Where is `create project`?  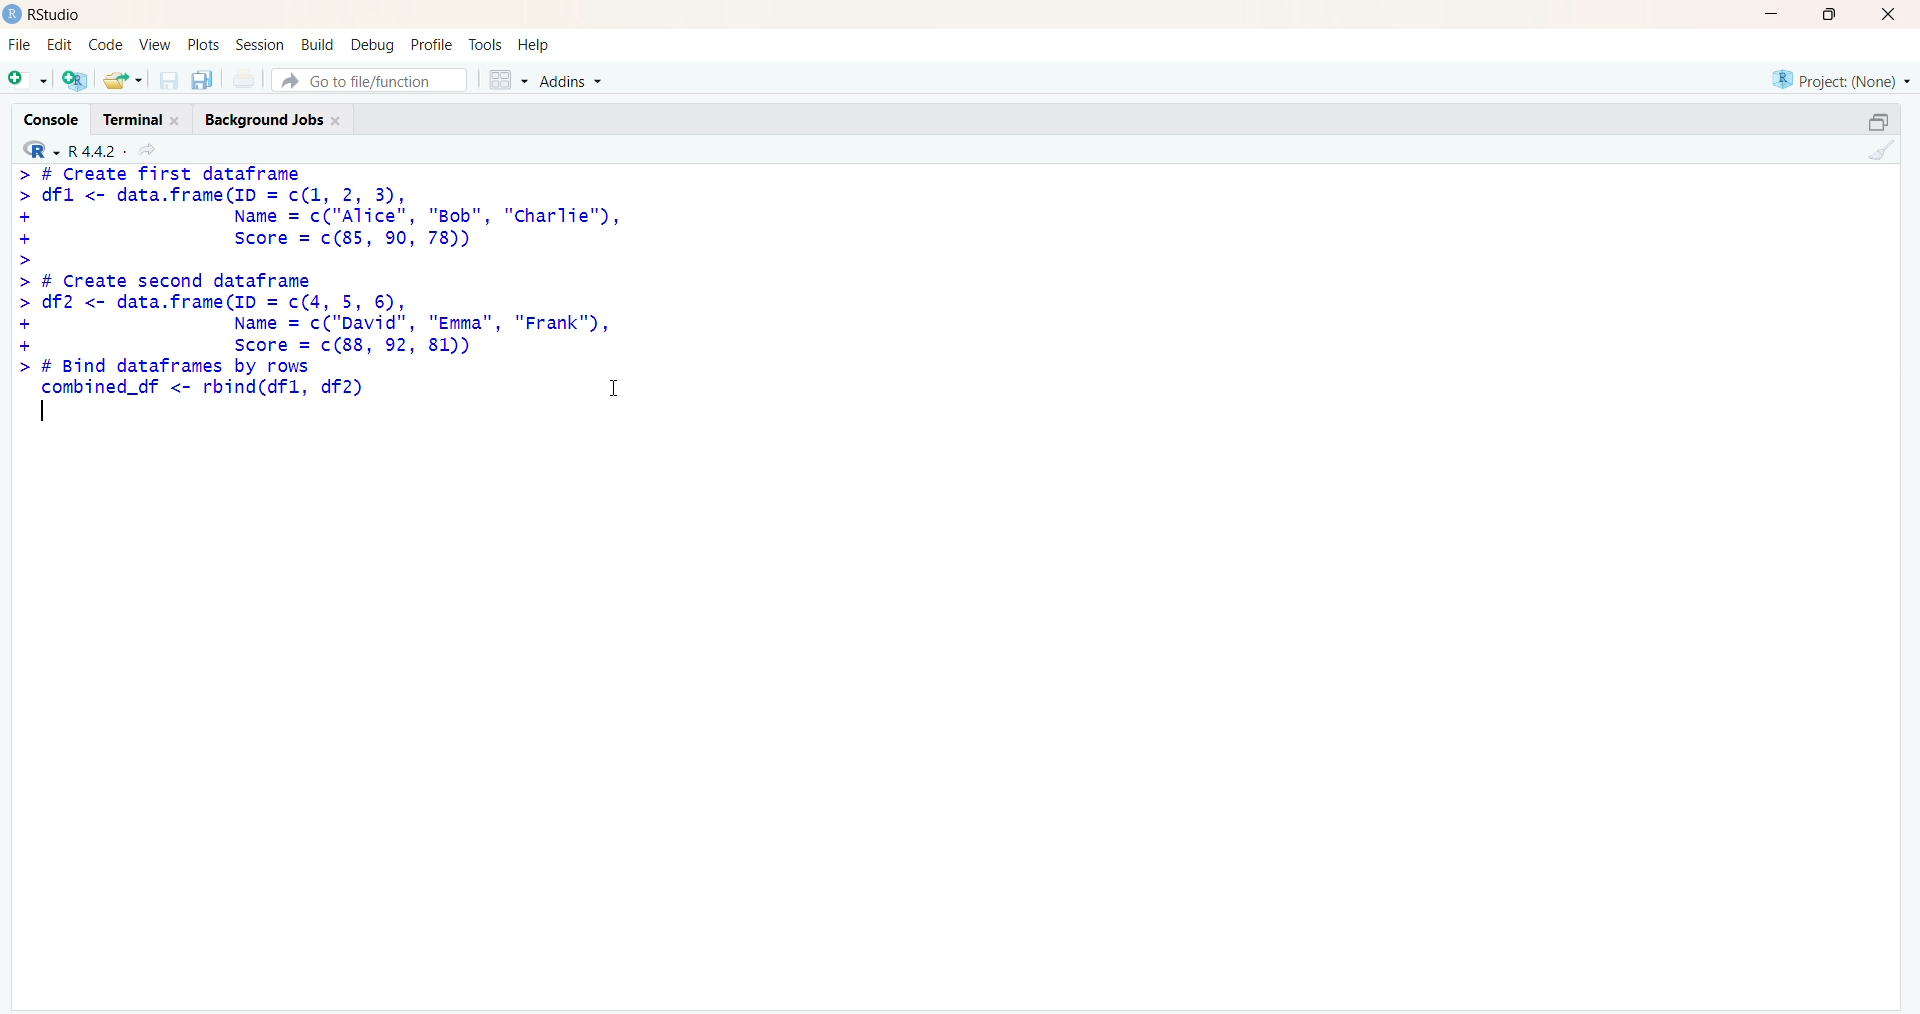
create project is located at coordinates (75, 79).